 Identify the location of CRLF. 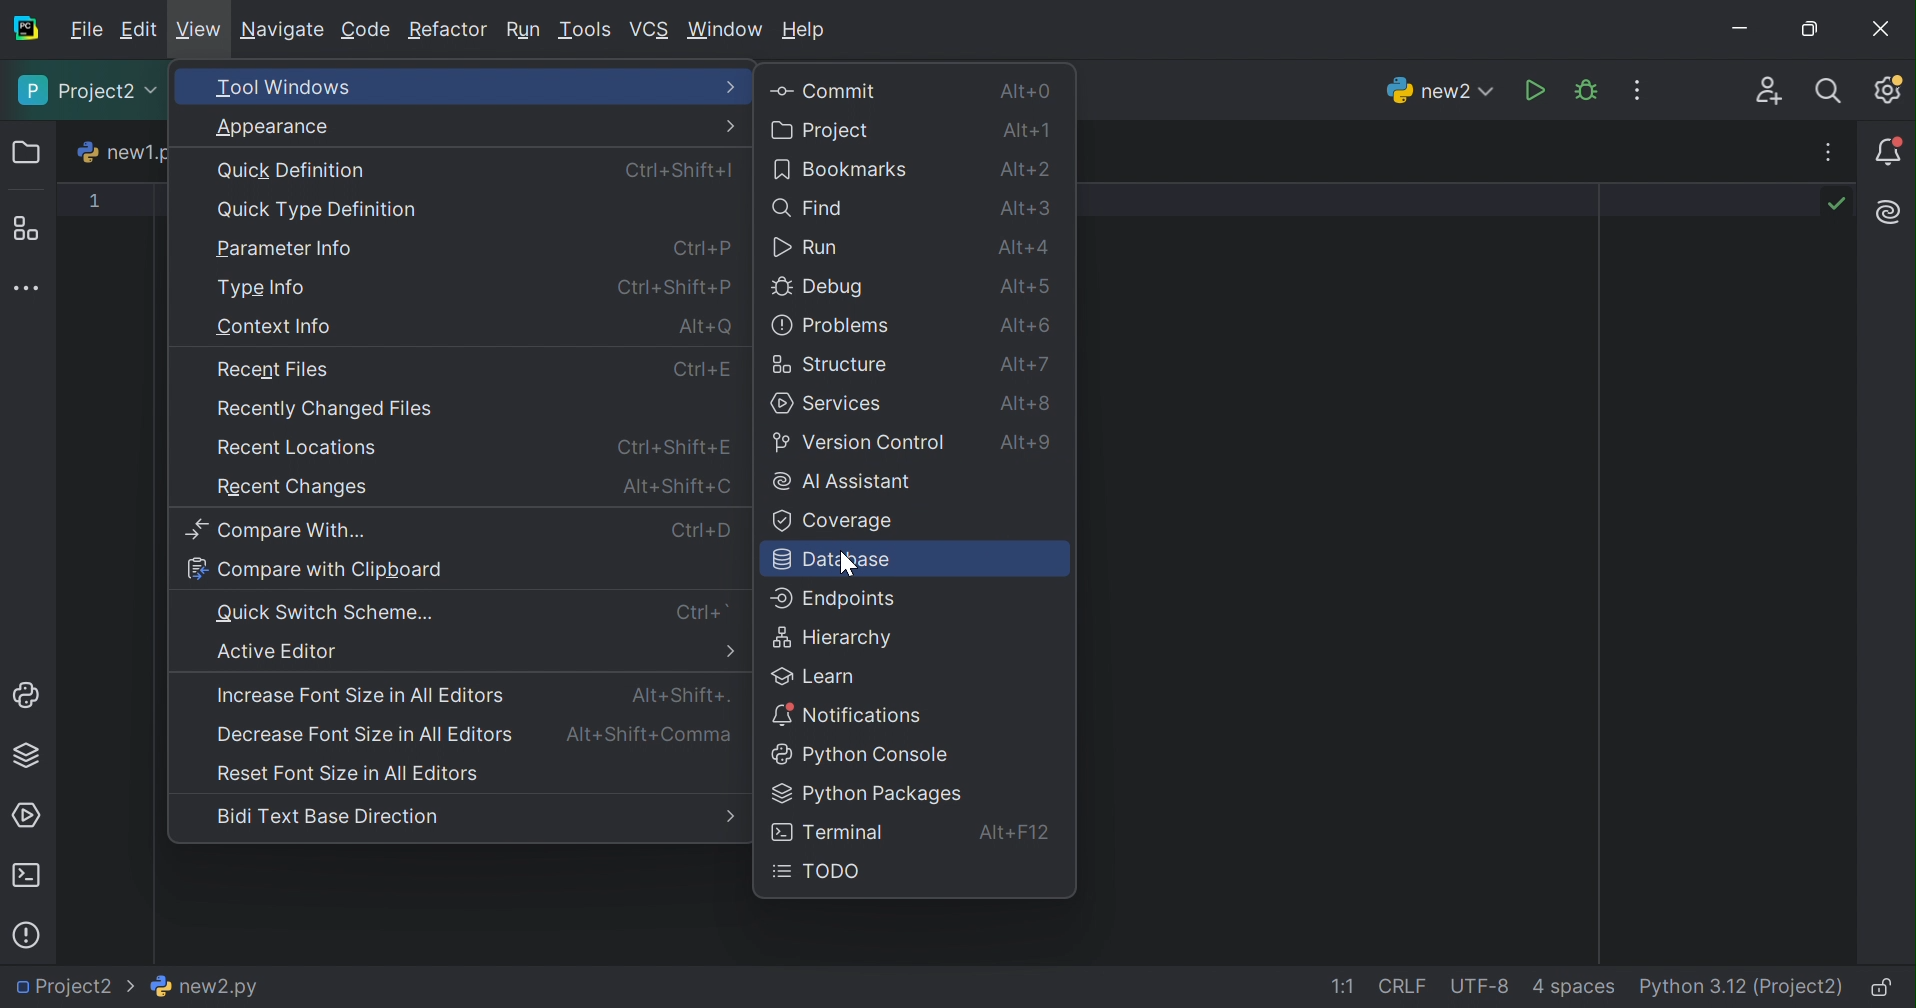
(1400, 985).